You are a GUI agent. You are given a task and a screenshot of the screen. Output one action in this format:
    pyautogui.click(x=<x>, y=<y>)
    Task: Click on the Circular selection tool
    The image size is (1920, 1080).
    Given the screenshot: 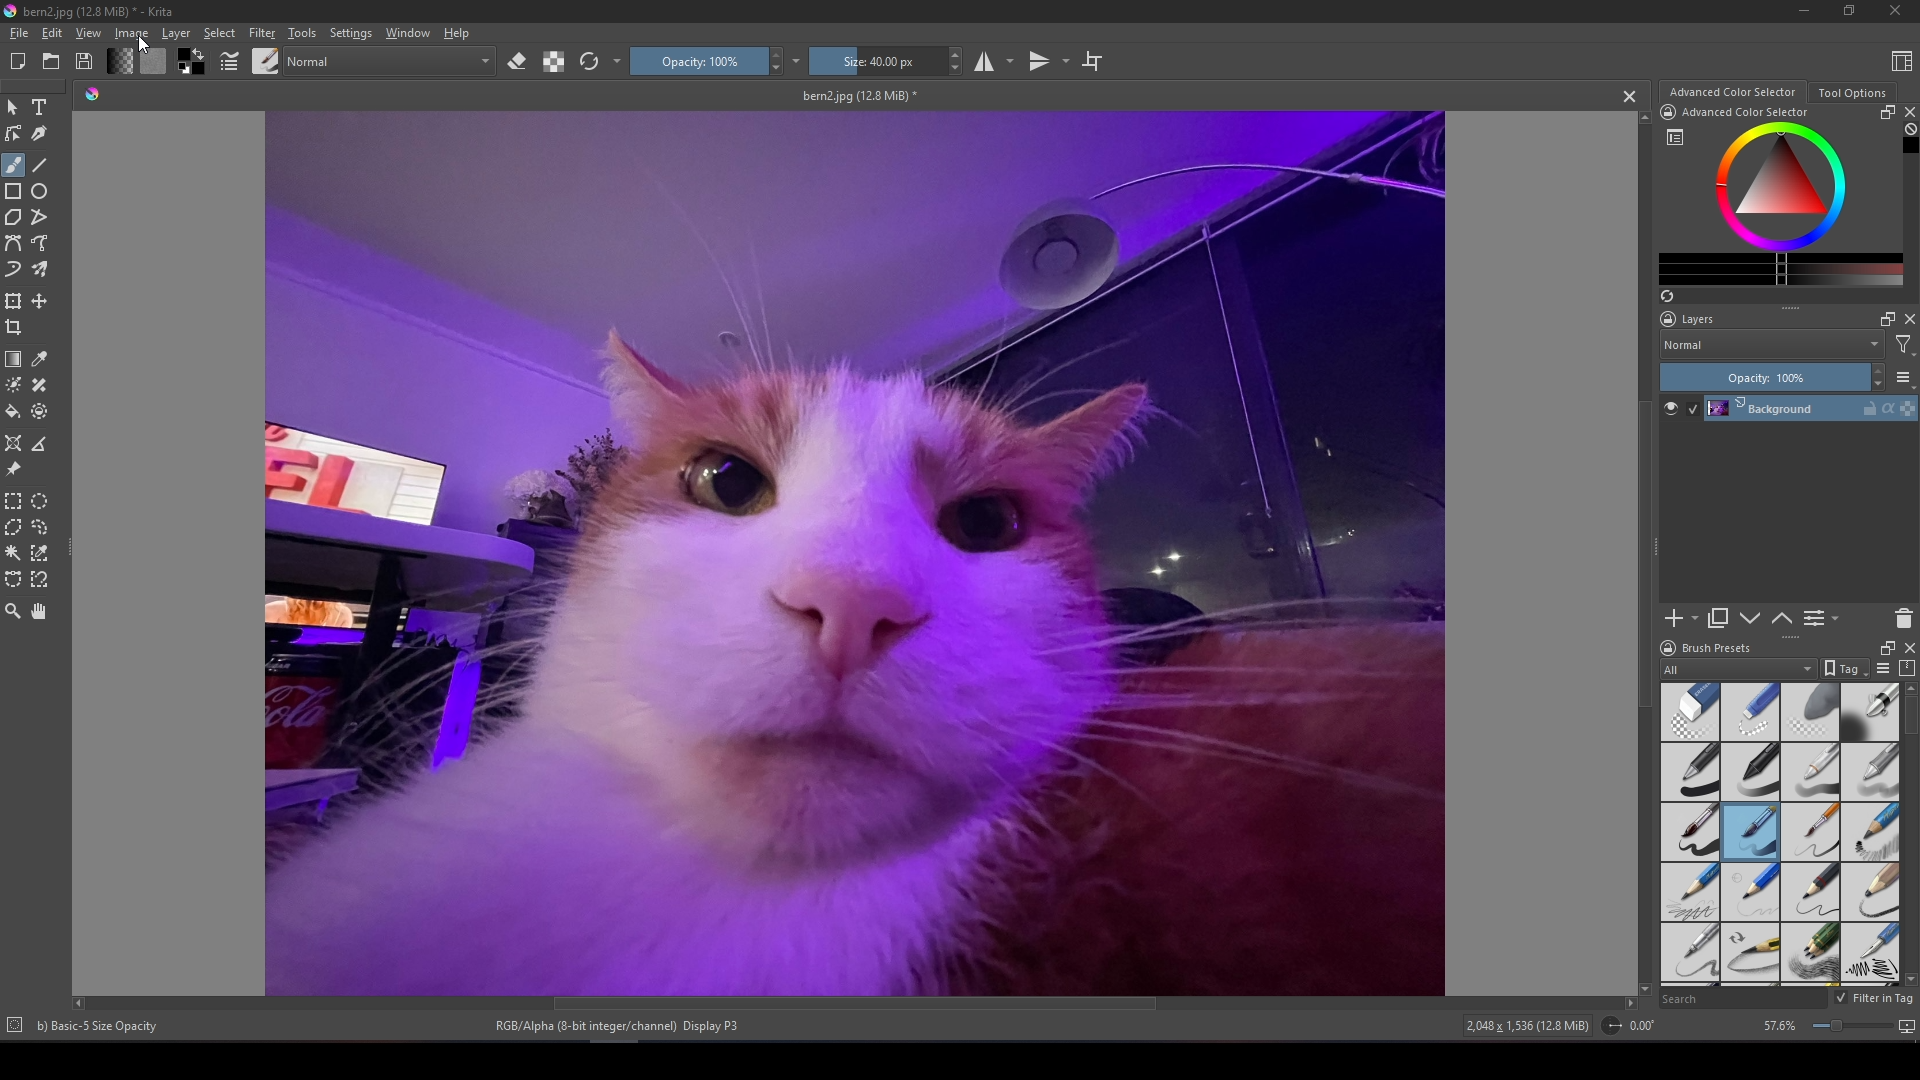 What is the action you would take?
    pyautogui.click(x=40, y=501)
    